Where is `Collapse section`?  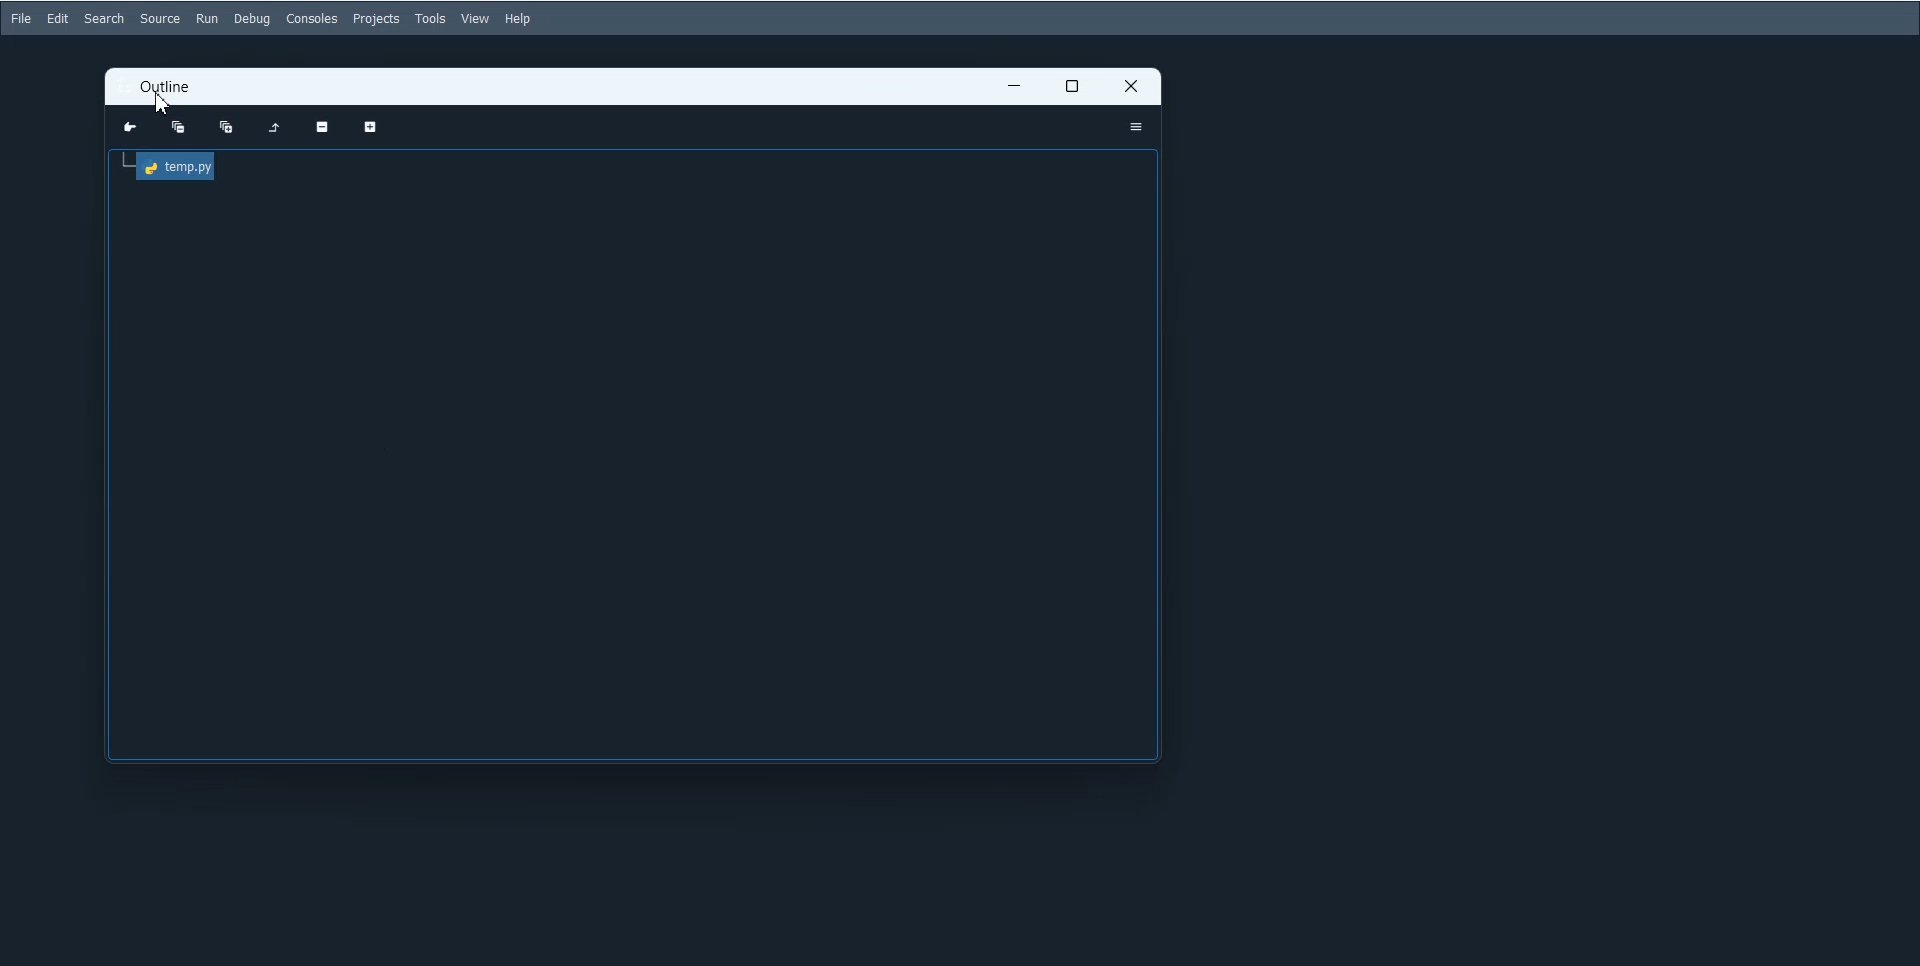
Collapse section is located at coordinates (323, 128).